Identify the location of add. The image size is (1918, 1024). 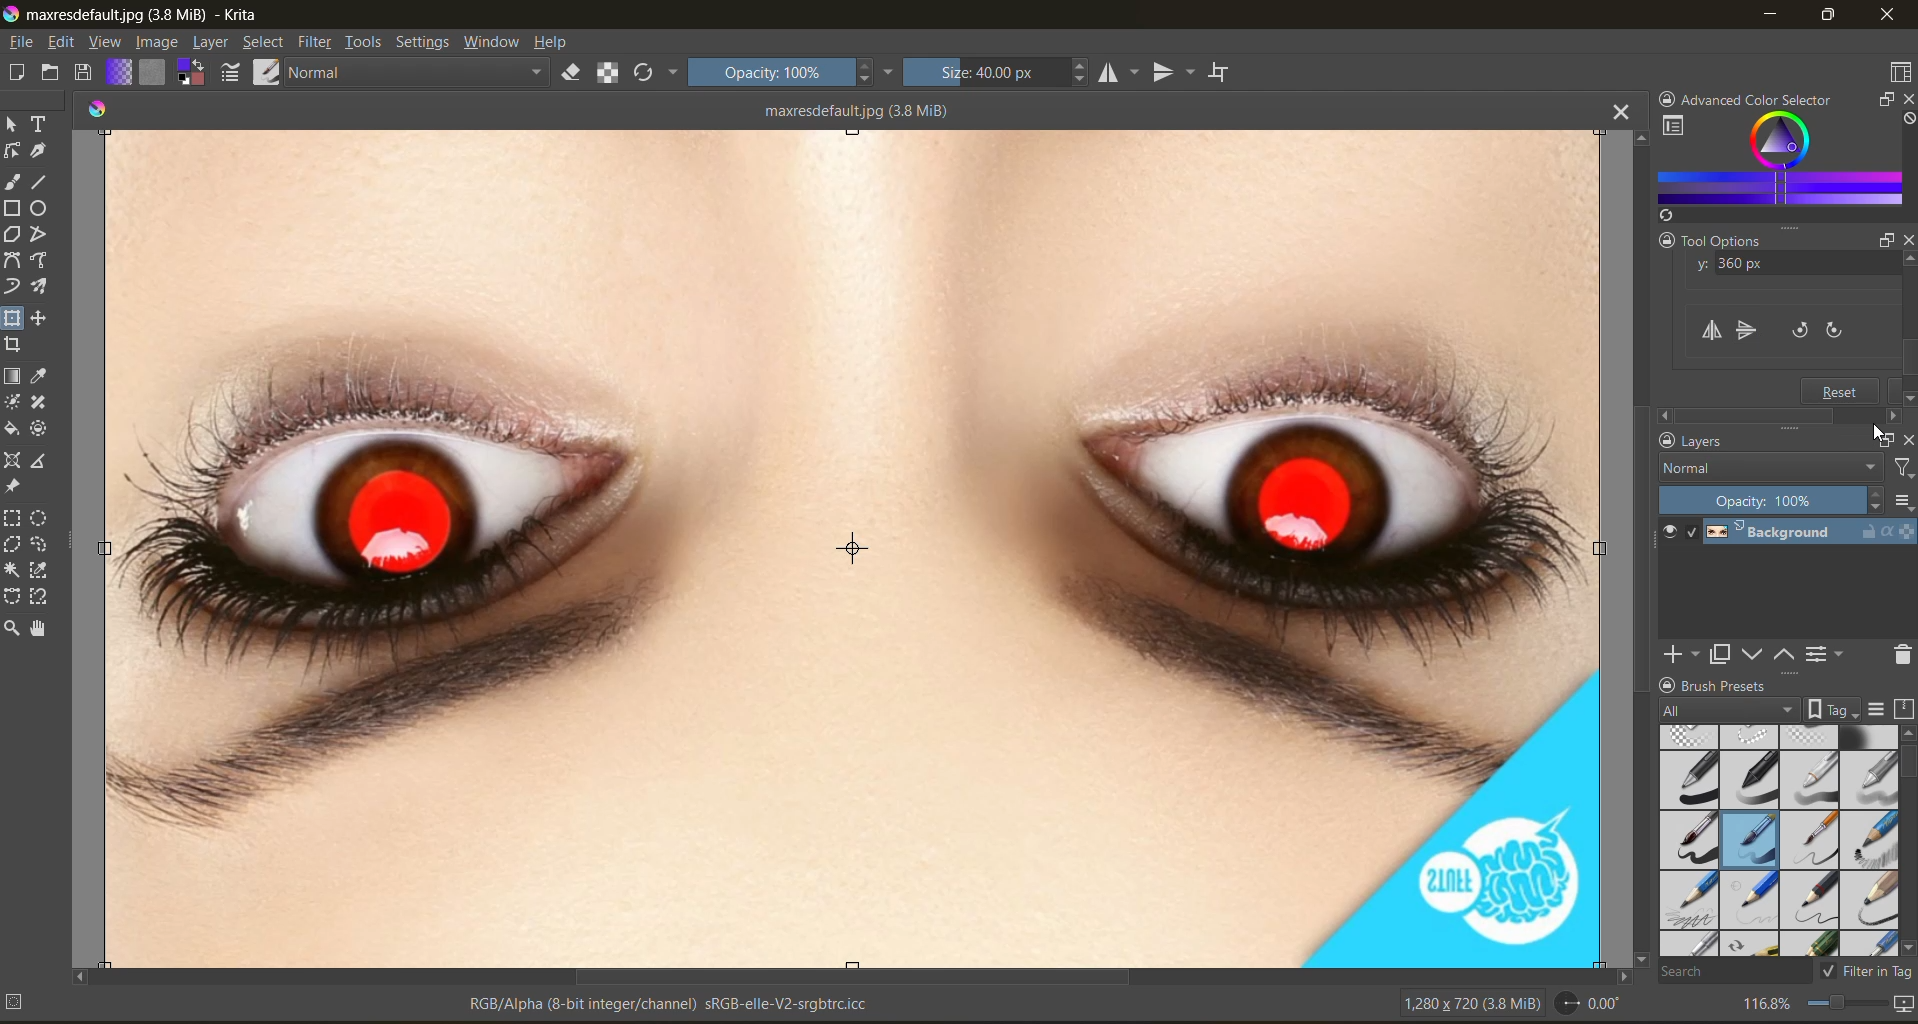
(1680, 655).